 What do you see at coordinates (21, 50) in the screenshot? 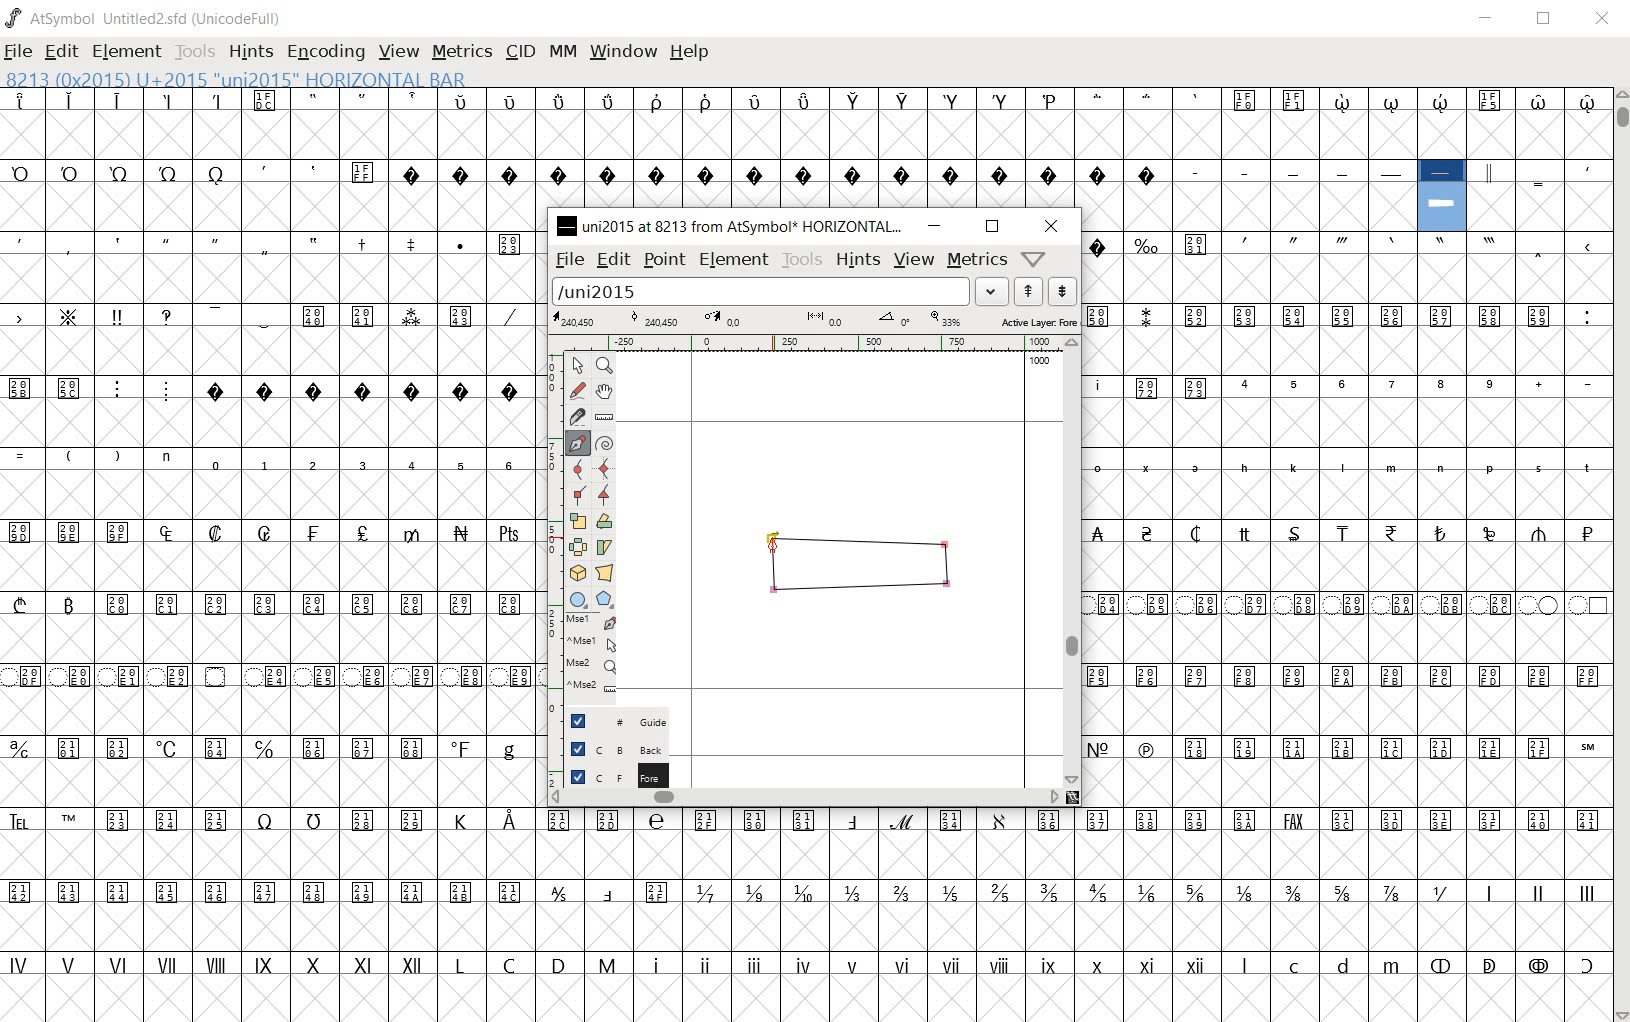
I see `FILE` at bounding box center [21, 50].